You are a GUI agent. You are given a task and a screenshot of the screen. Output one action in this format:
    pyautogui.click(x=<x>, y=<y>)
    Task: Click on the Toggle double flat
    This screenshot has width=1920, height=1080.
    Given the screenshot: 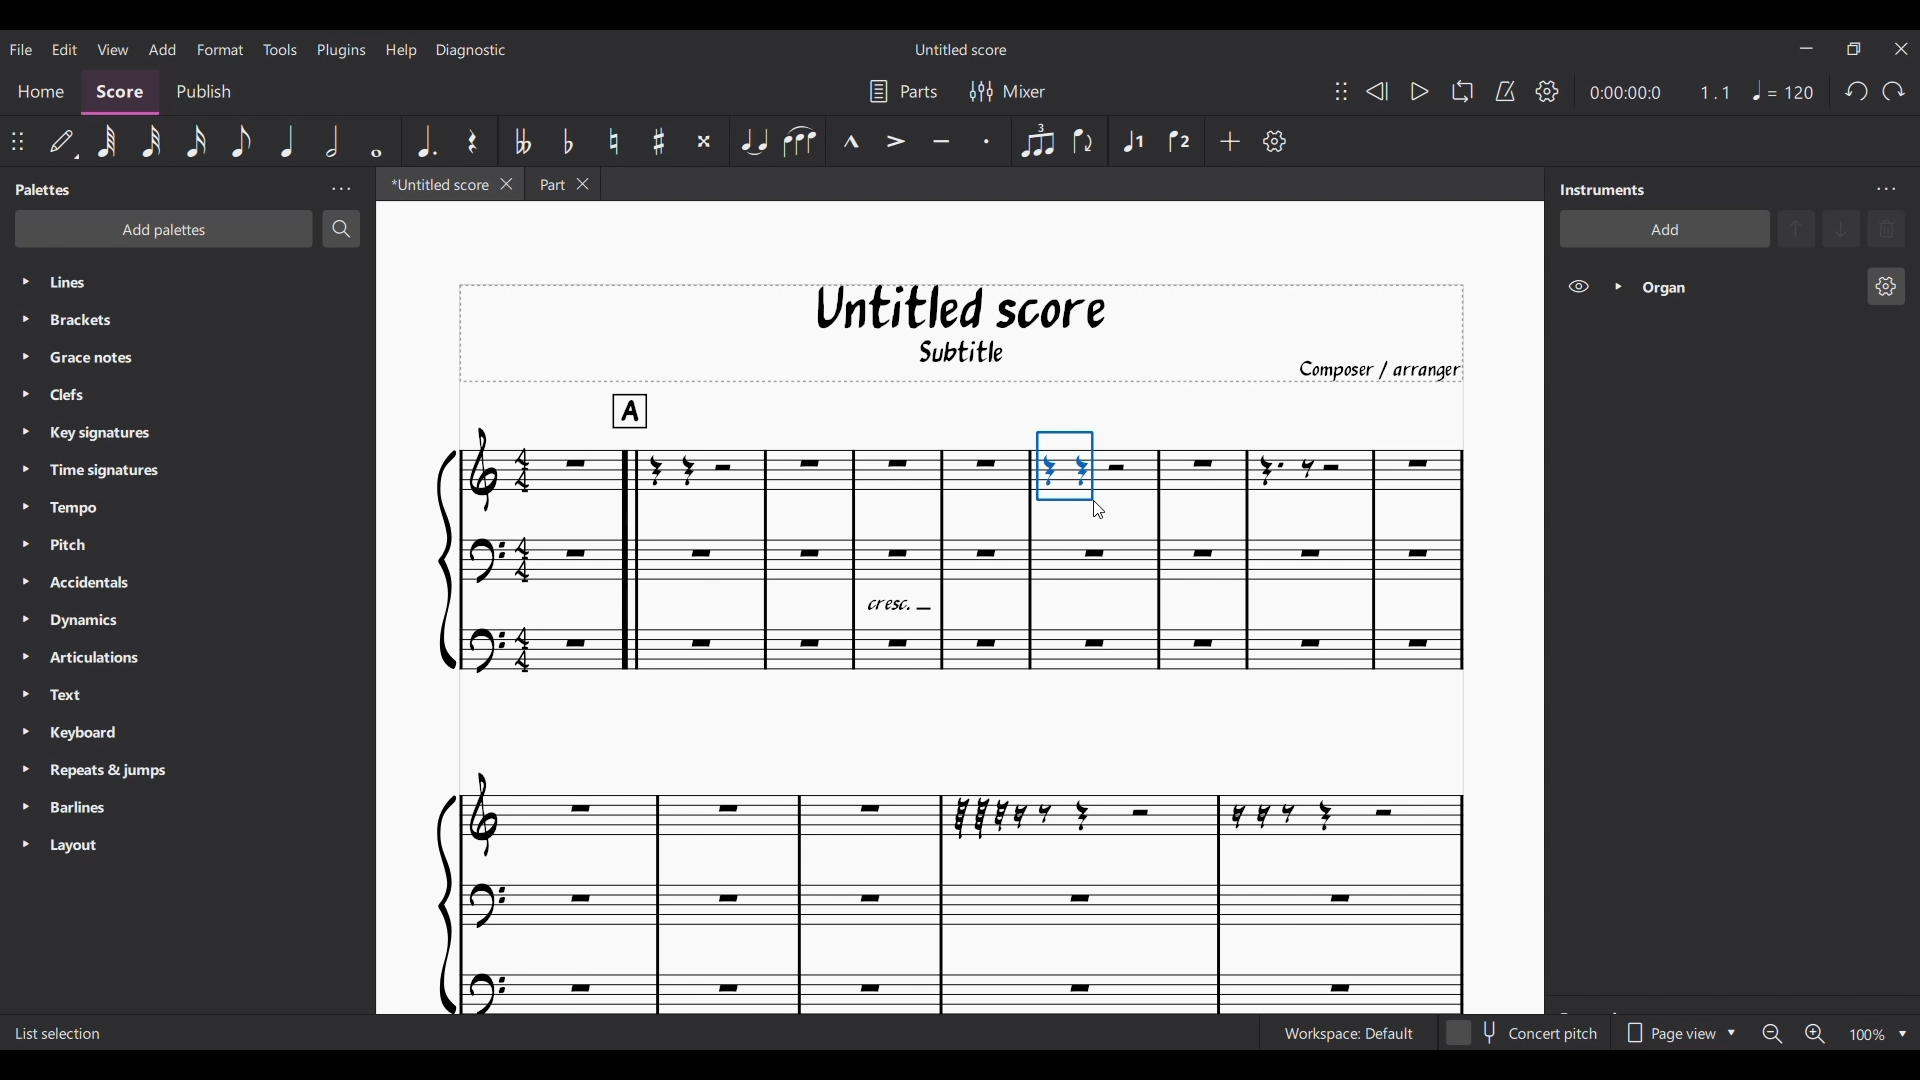 What is the action you would take?
    pyautogui.click(x=523, y=141)
    